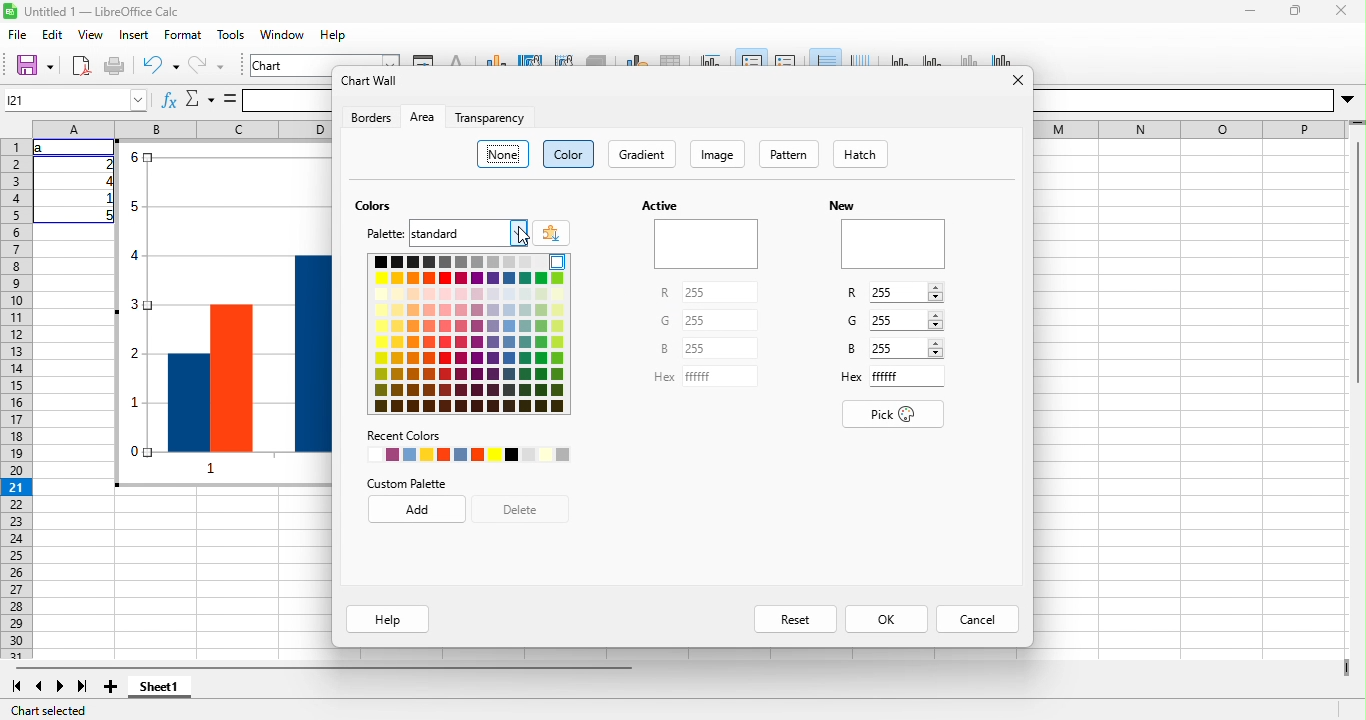  What do you see at coordinates (423, 117) in the screenshot?
I see `area` at bounding box center [423, 117].